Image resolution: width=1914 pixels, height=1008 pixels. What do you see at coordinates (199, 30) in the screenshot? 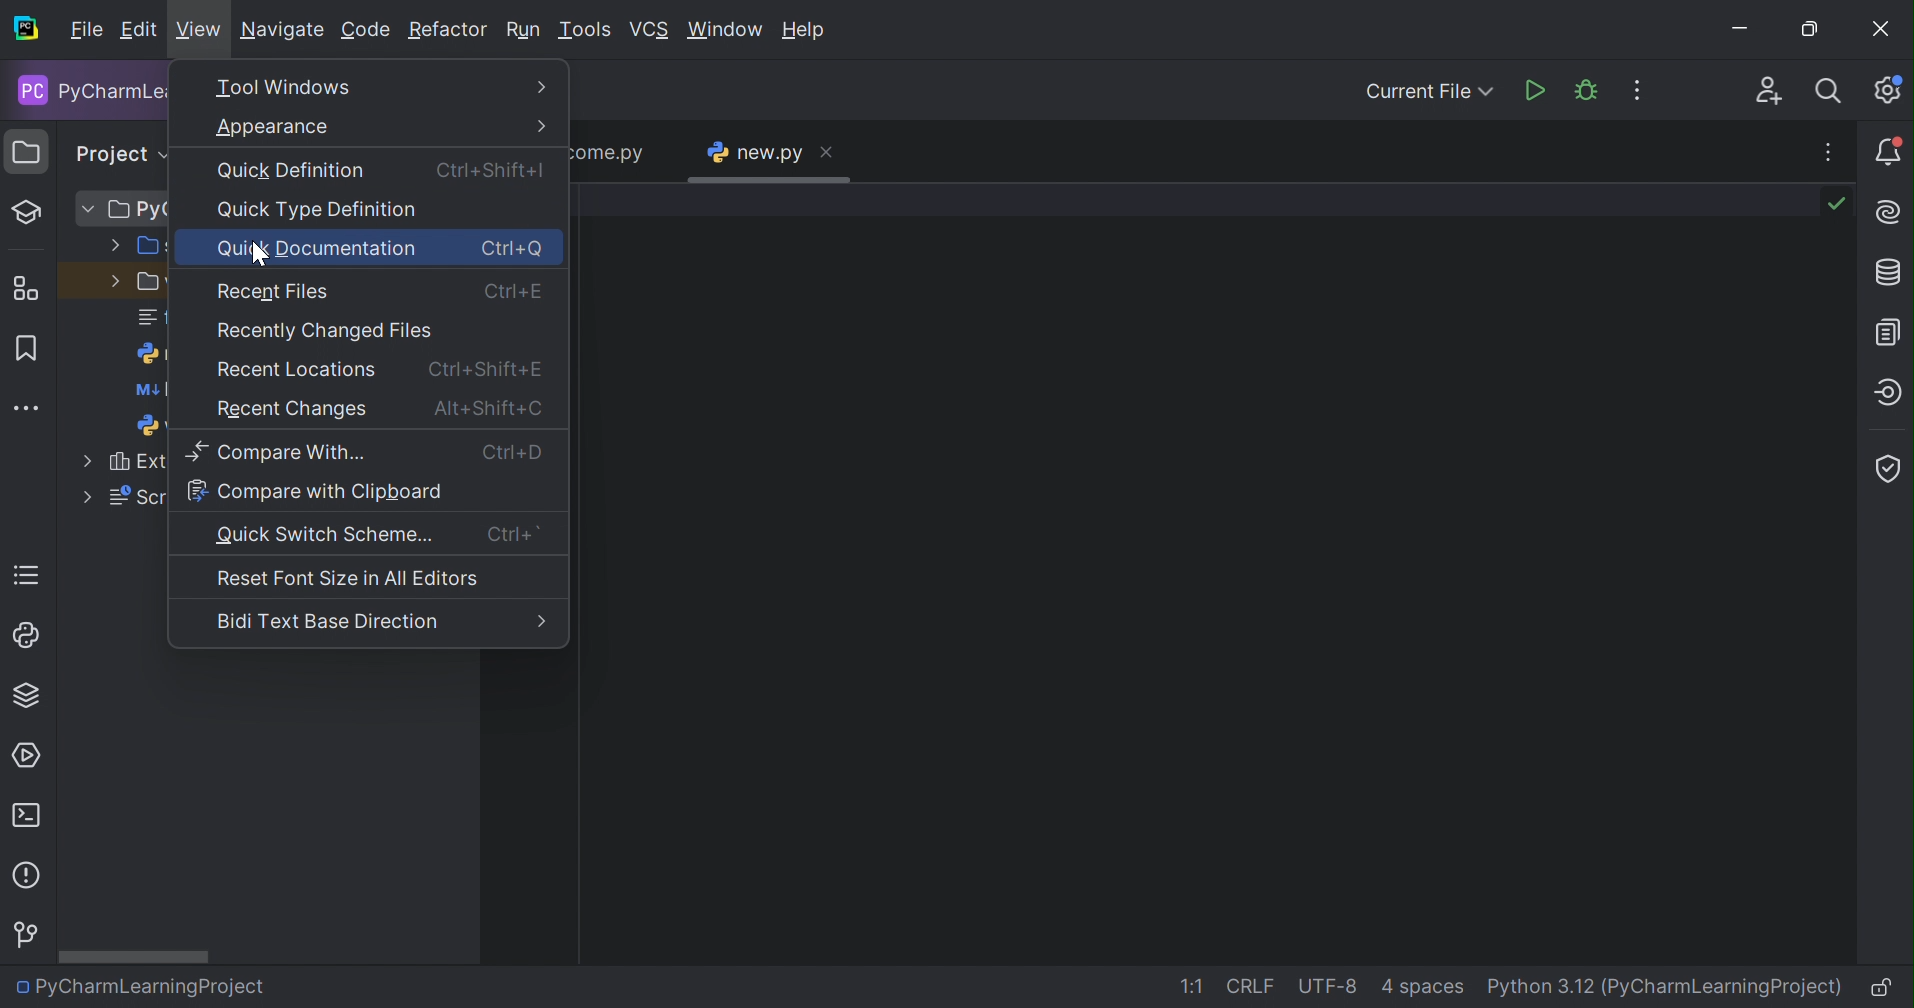
I see `View` at bounding box center [199, 30].